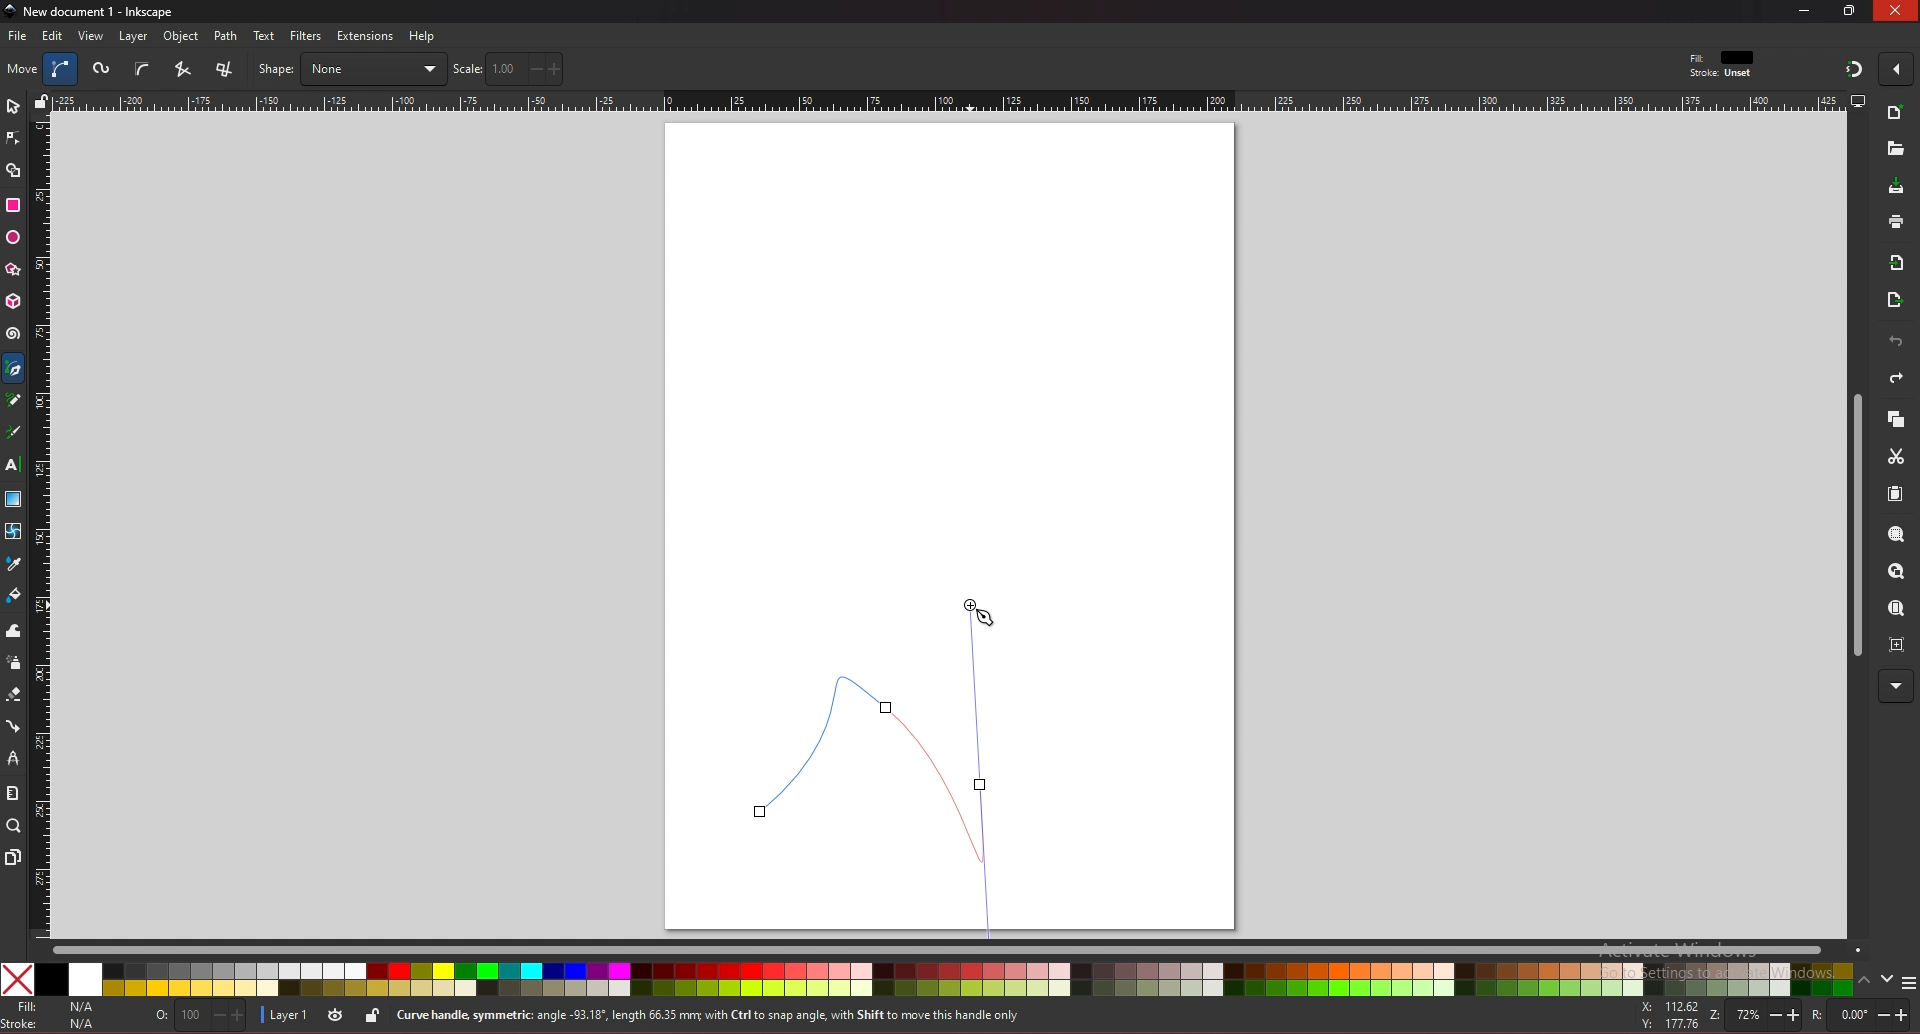 The height and width of the screenshot is (1034, 1920). Describe the element at coordinates (1896, 687) in the screenshot. I see `more` at that location.